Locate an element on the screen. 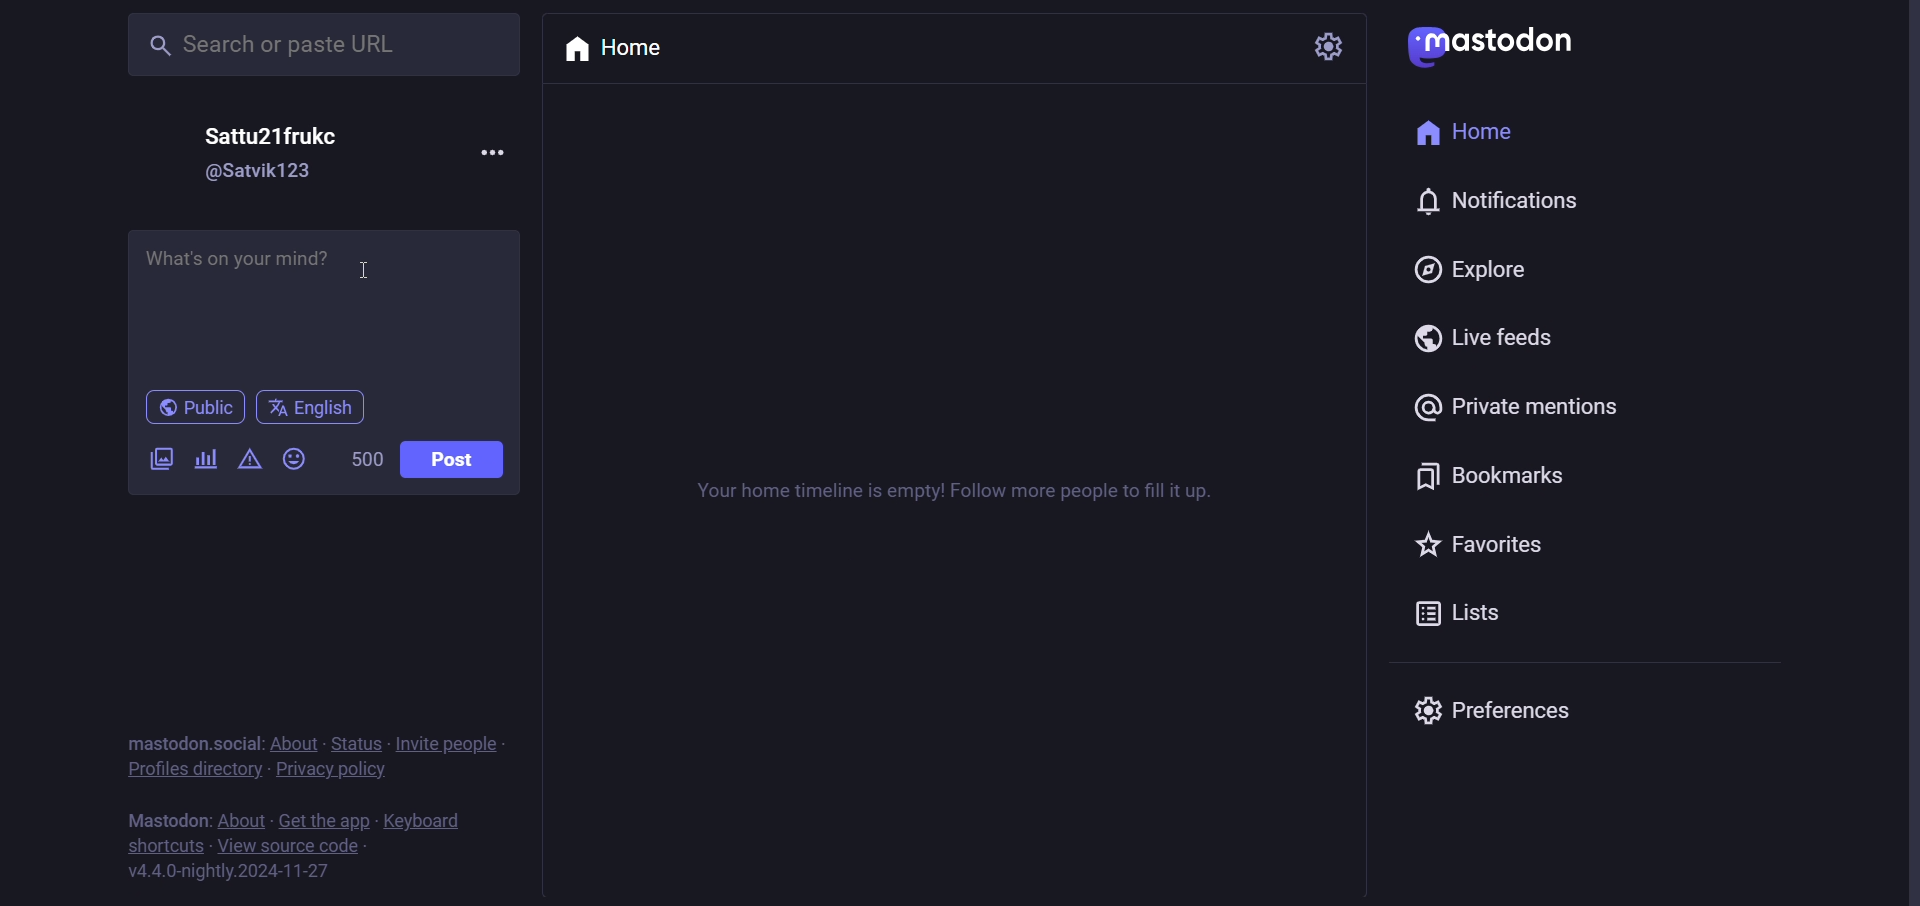 The height and width of the screenshot is (906, 1920). mastodon is located at coordinates (161, 741).